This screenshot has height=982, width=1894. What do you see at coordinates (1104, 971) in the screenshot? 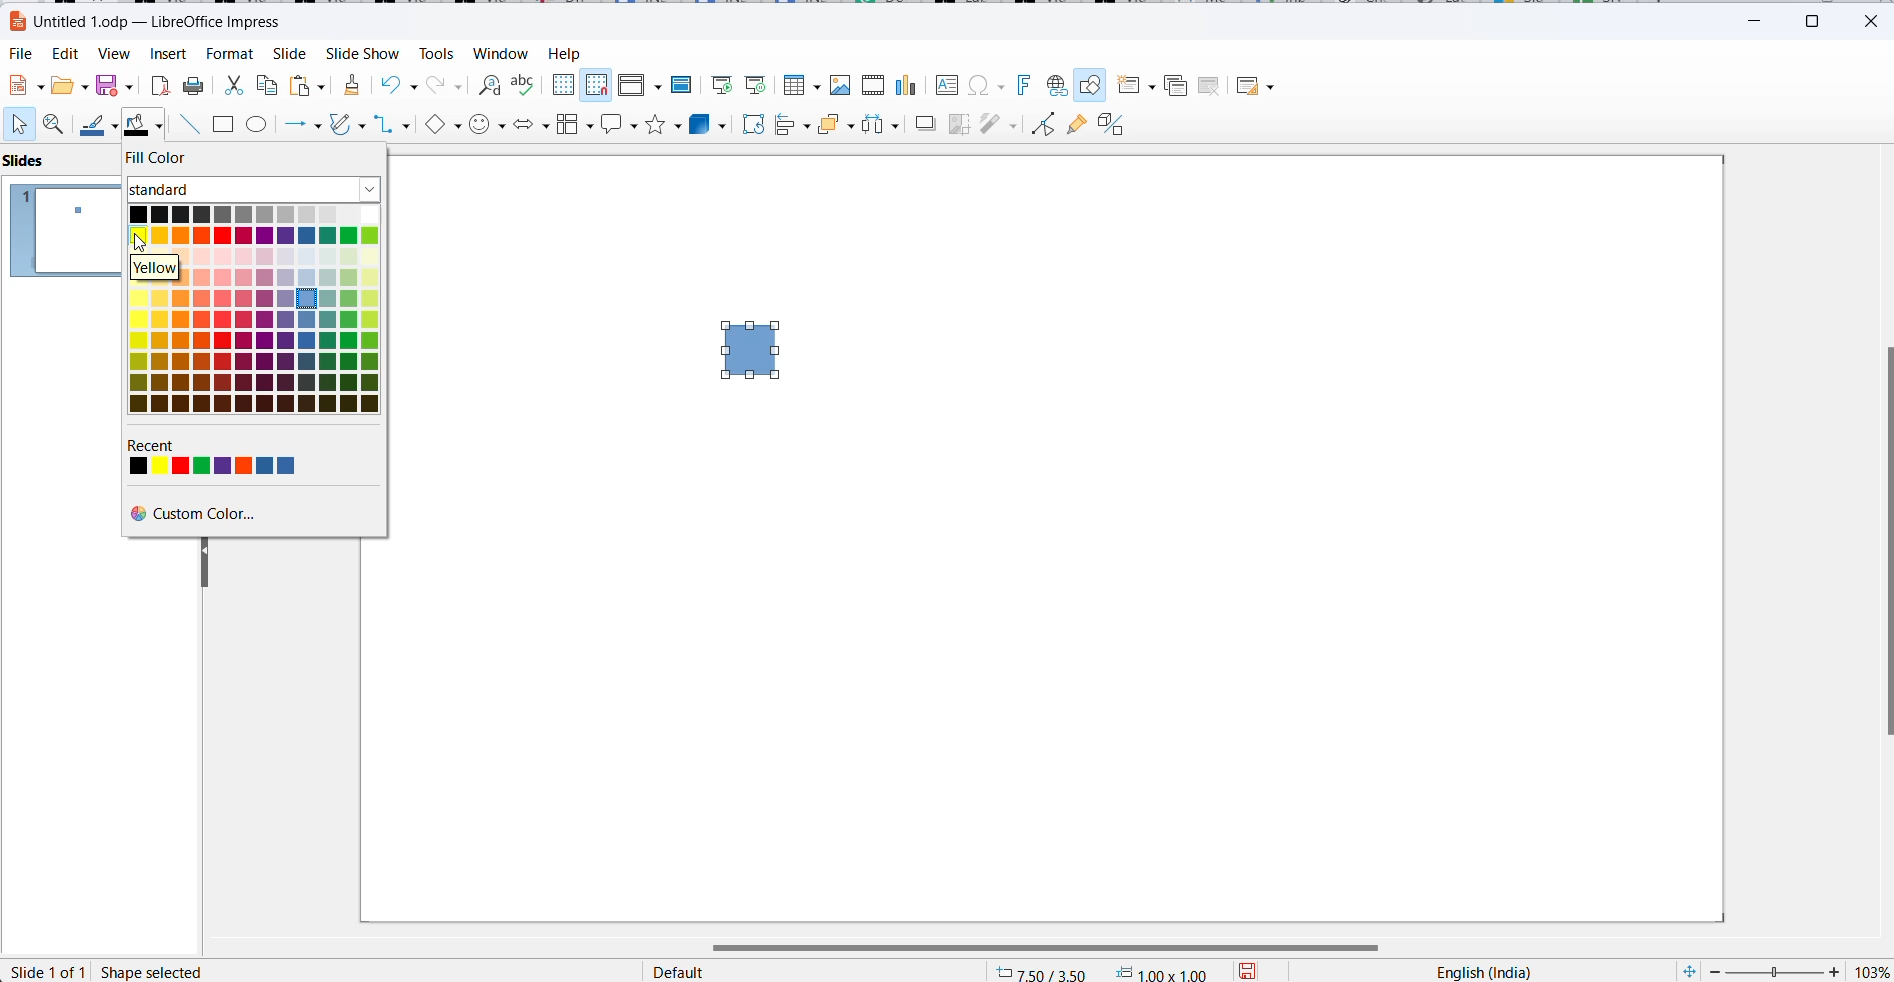
I see `cursor mapping` at bounding box center [1104, 971].